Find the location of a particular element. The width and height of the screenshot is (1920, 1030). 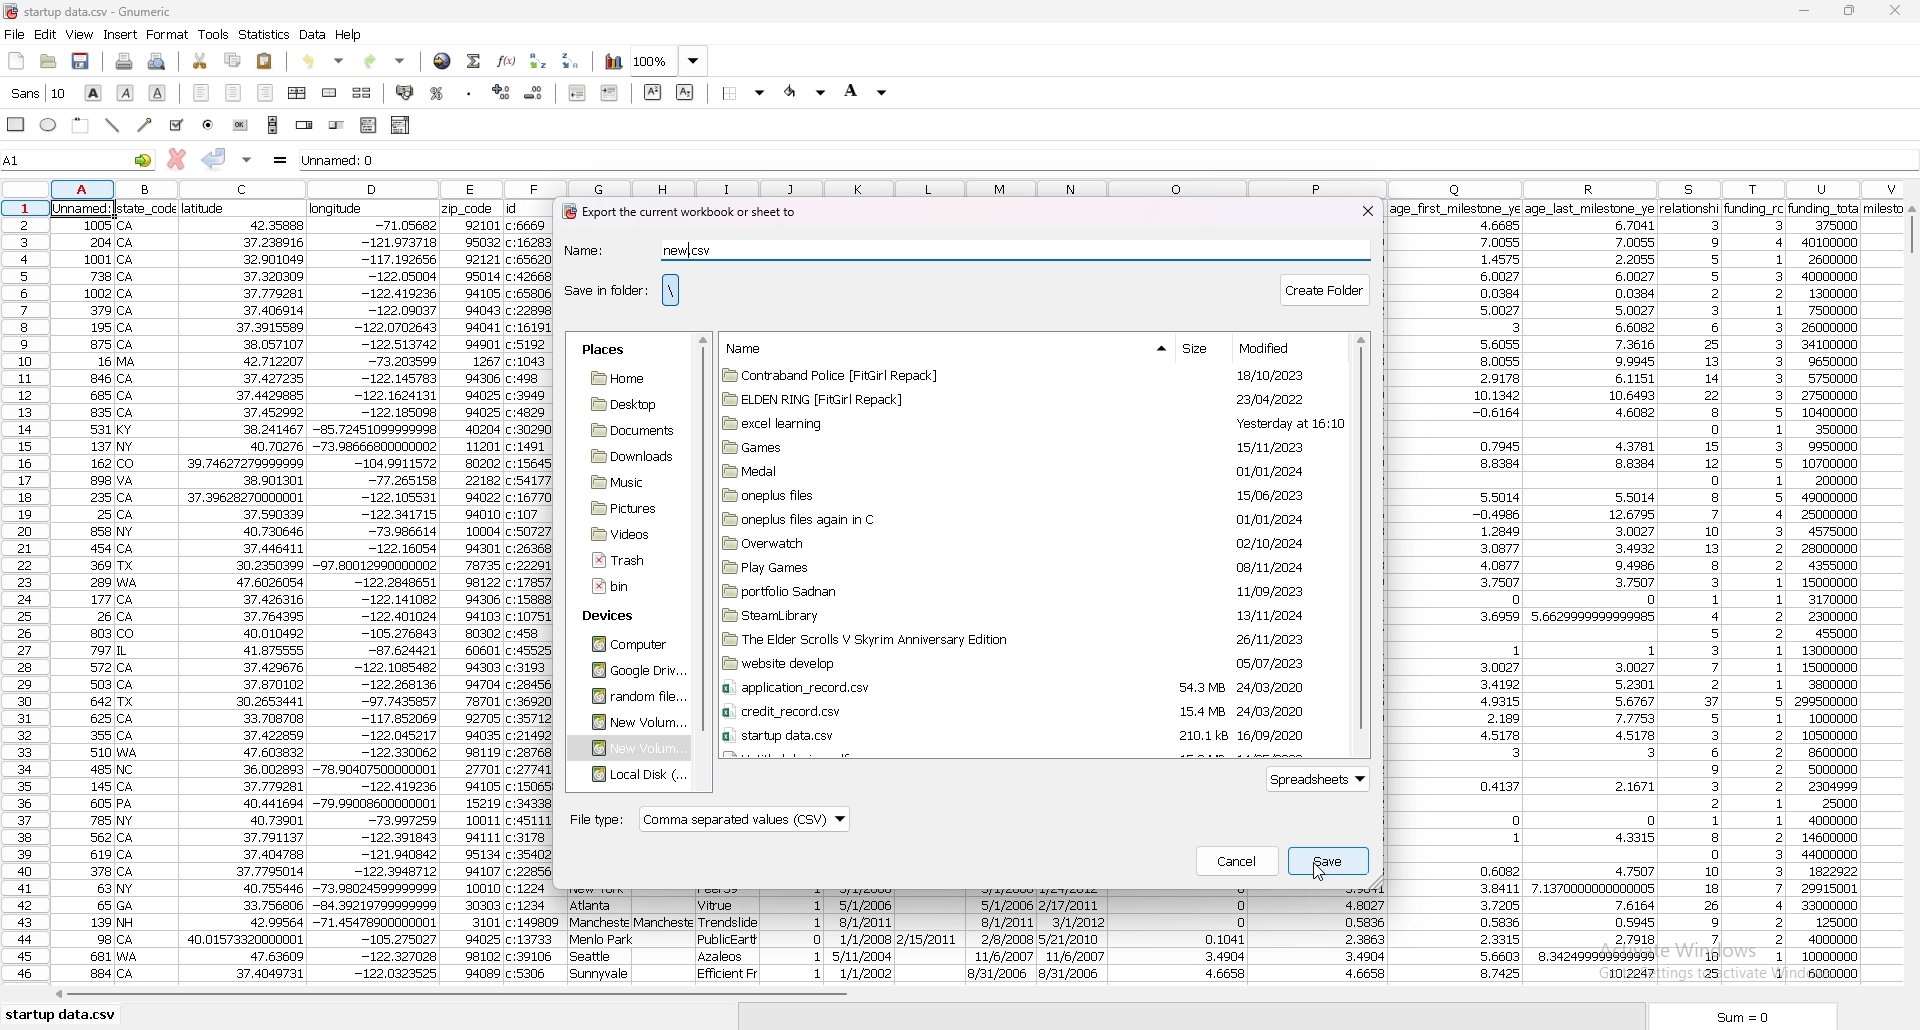

decrease indent is located at coordinates (580, 92).